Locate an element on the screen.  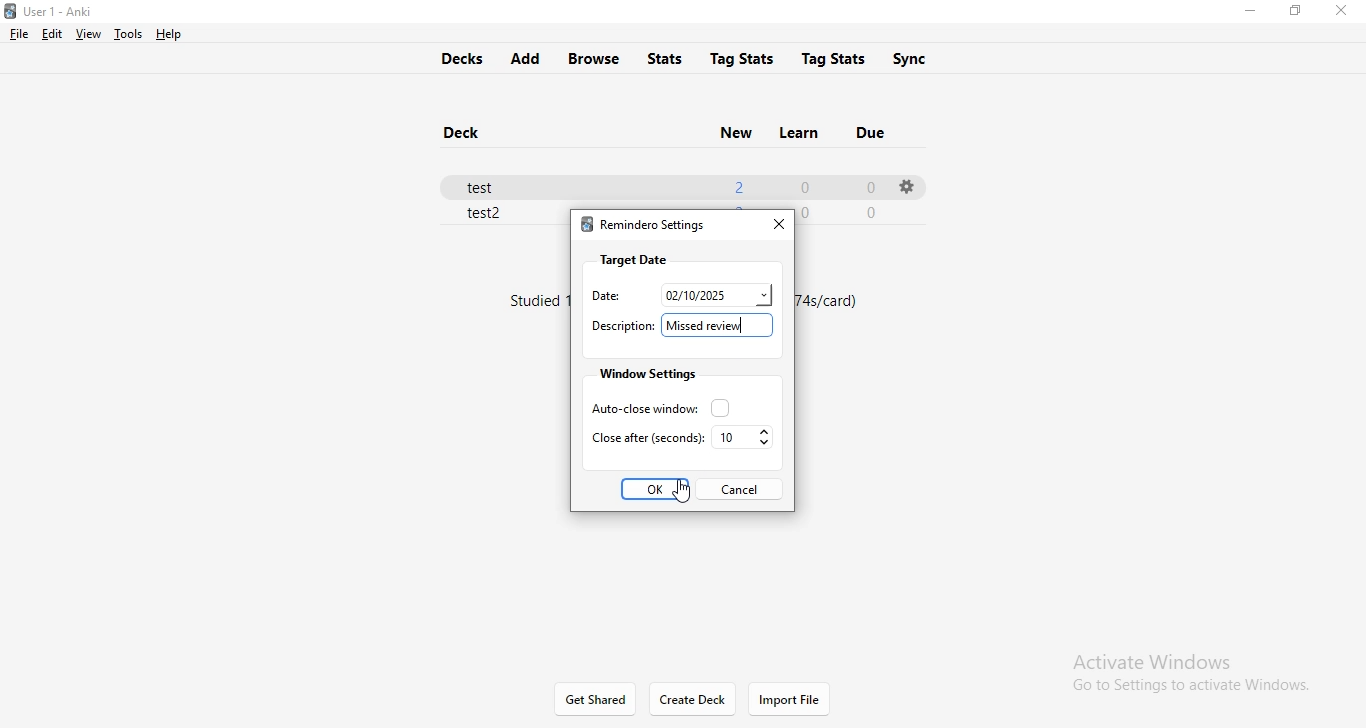
0 is located at coordinates (874, 212).